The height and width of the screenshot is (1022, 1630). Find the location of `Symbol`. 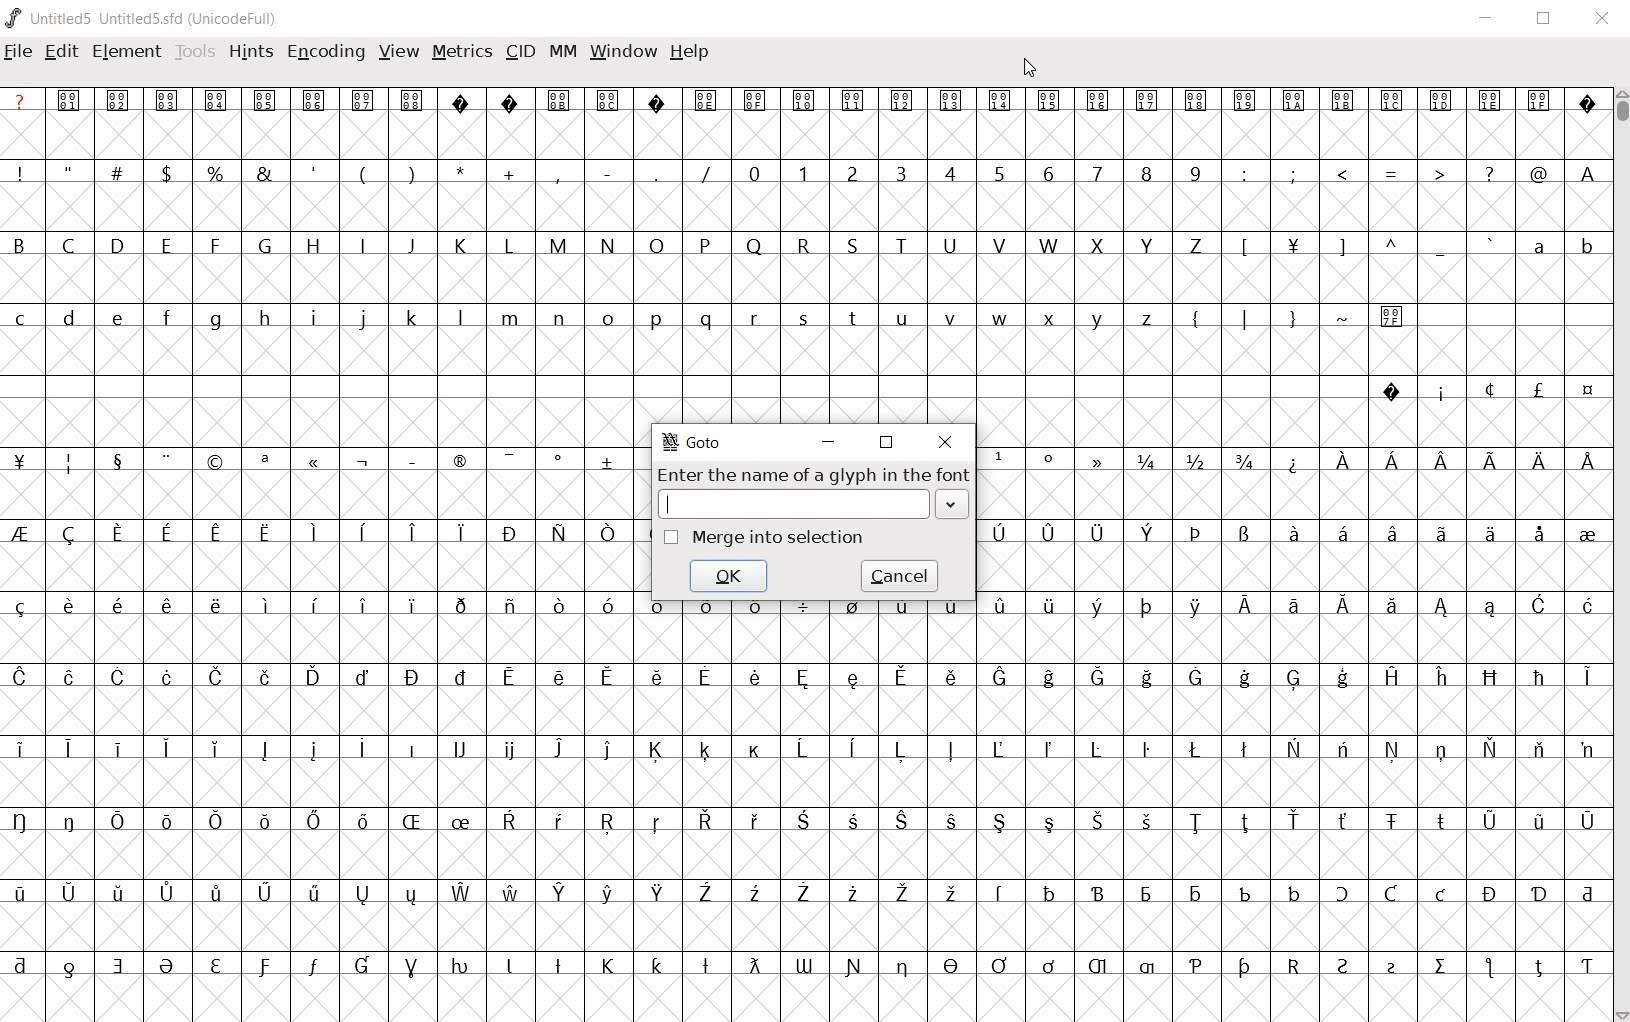

Symbol is located at coordinates (313, 678).